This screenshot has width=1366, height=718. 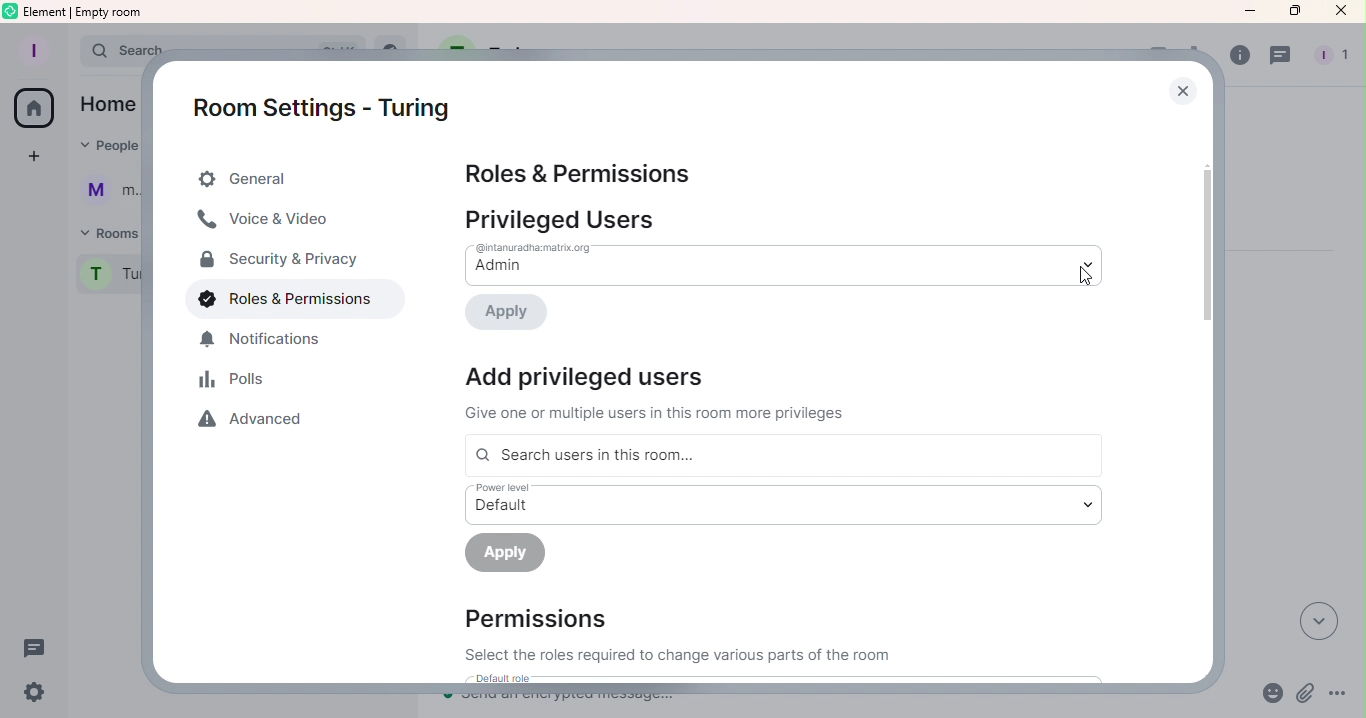 What do you see at coordinates (287, 219) in the screenshot?
I see `Voice & Video` at bounding box center [287, 219].